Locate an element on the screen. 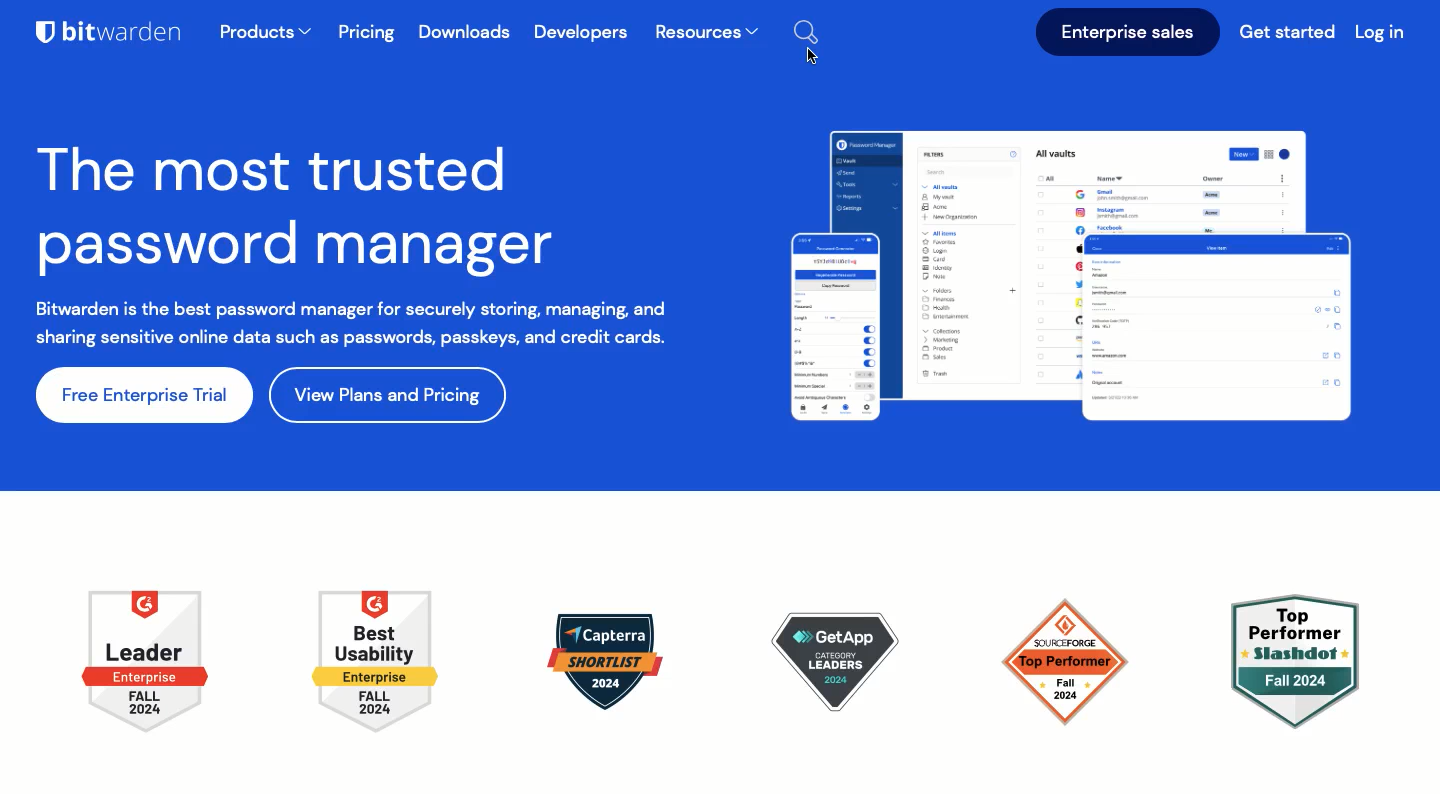  view plans and pricing is located at coordinates (391, 394).